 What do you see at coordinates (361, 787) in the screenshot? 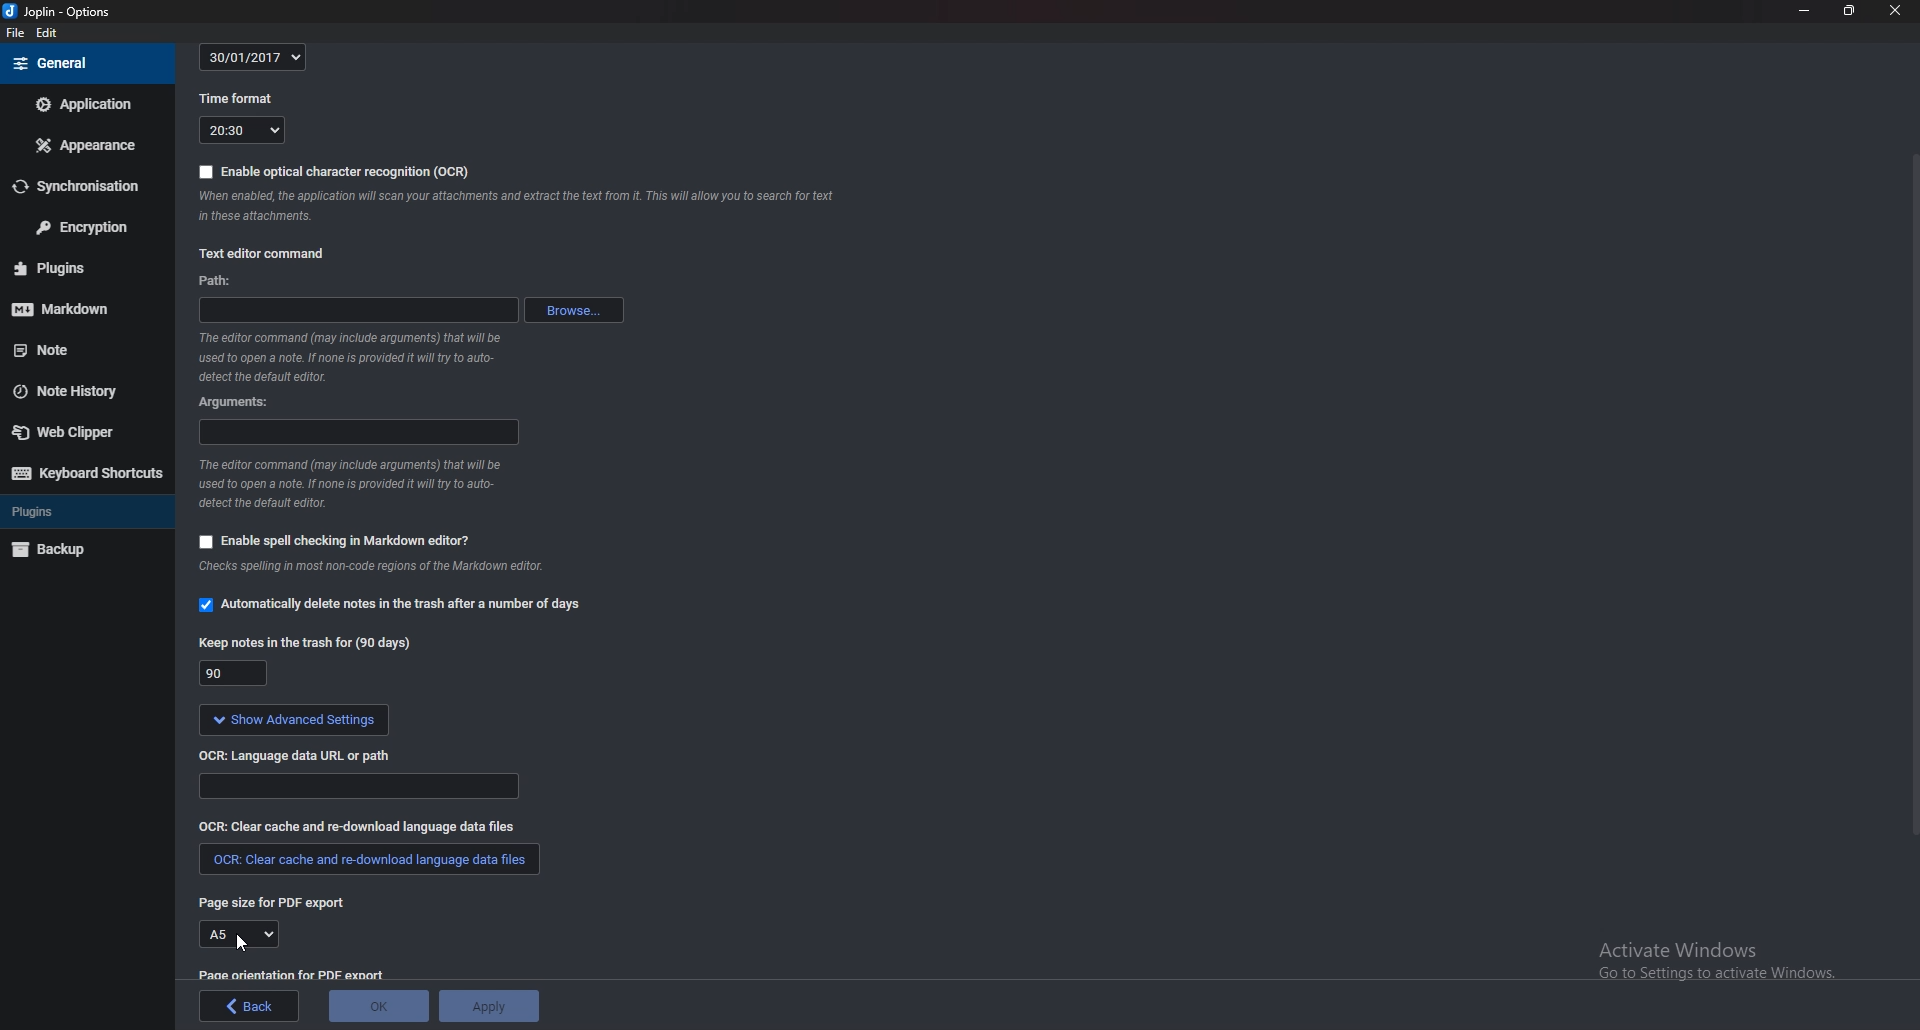
I see `Language data` at bounding box center [361, 787].